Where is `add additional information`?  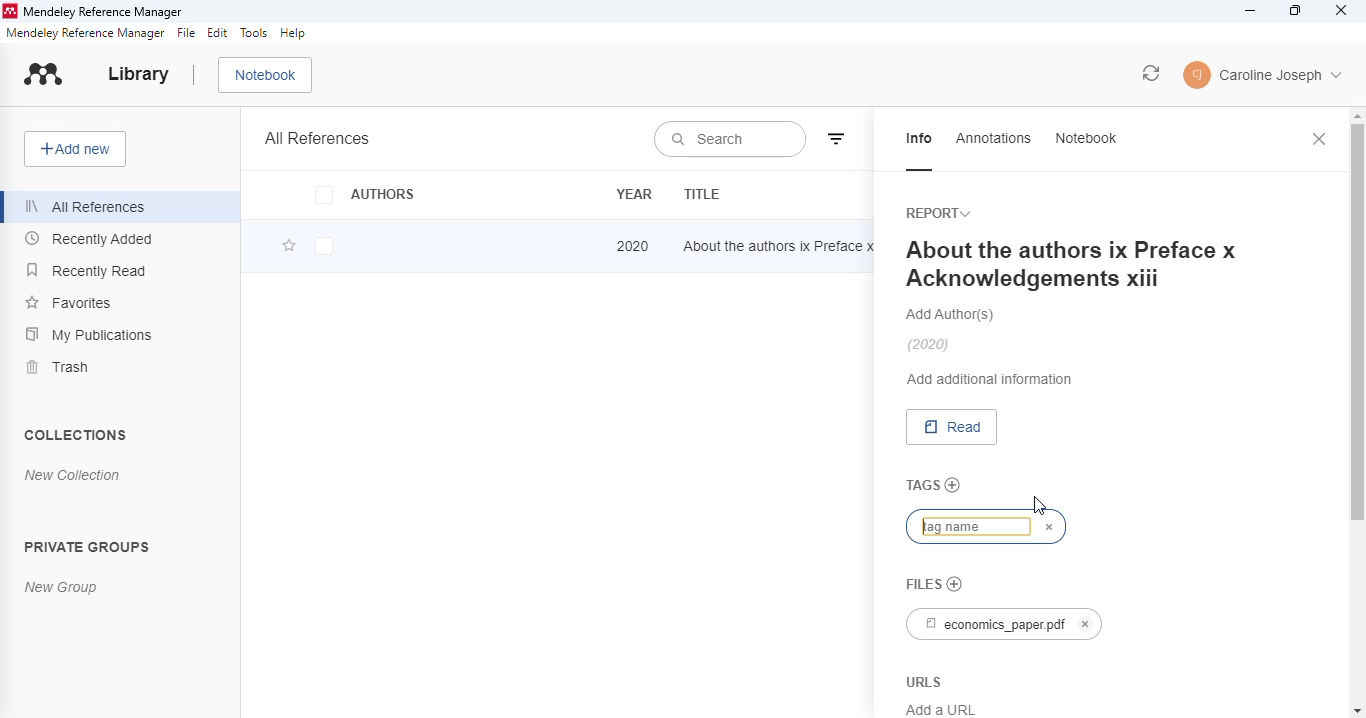 add additional information is located at coordinates (991, 379).